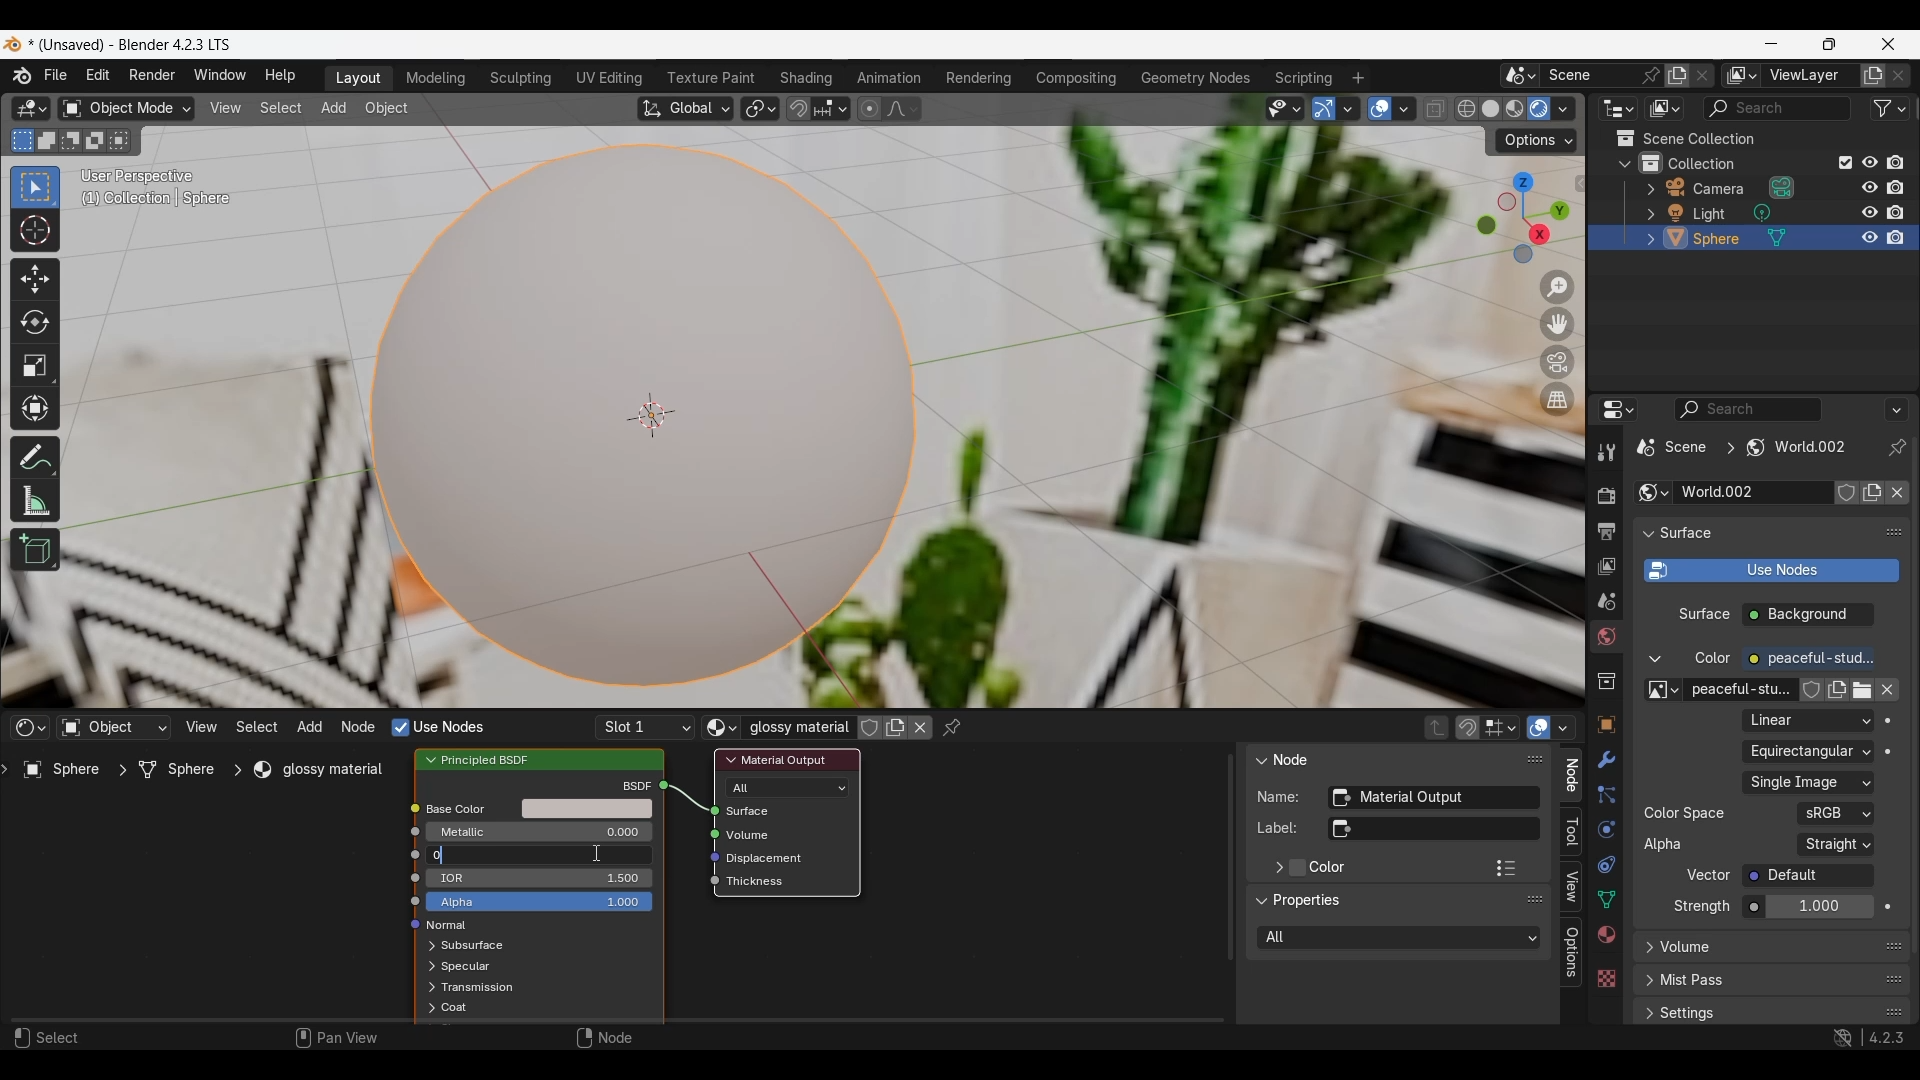  What do you see at coordinates (1644, 192) in the screenshot?
I see `Expand respective scenes` at bounding box center [1644, 192].